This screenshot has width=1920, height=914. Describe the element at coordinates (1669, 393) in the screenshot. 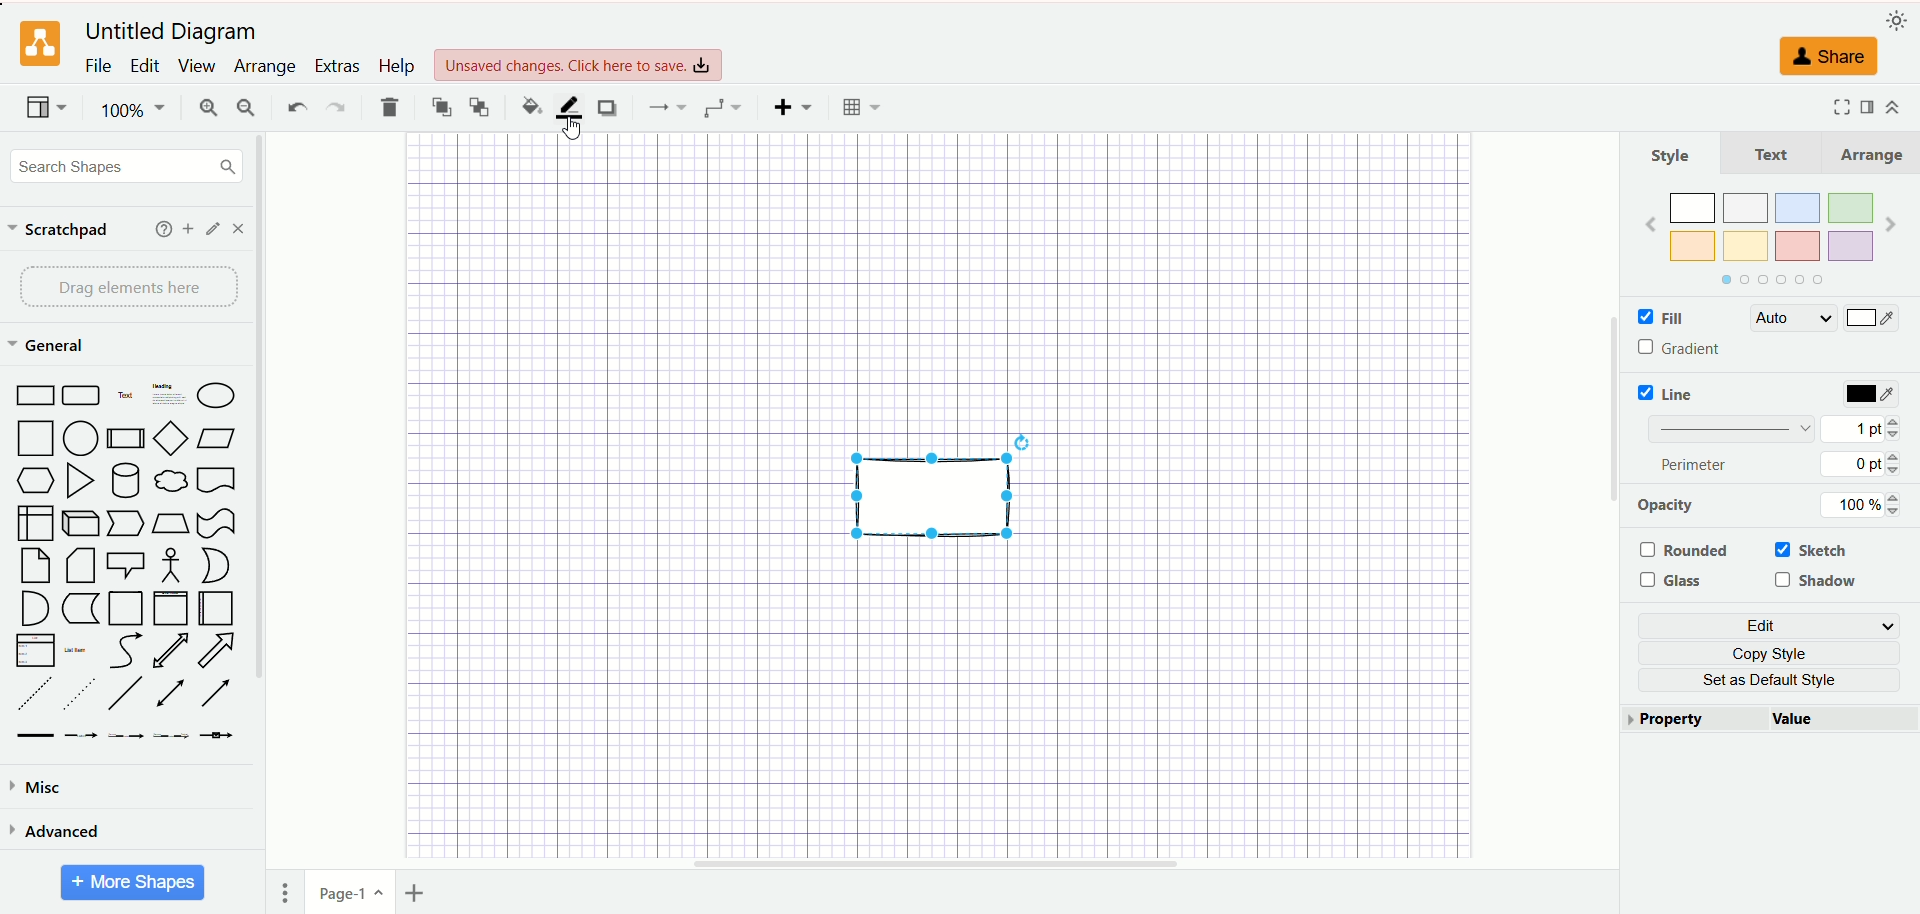

I see `line` at that location.